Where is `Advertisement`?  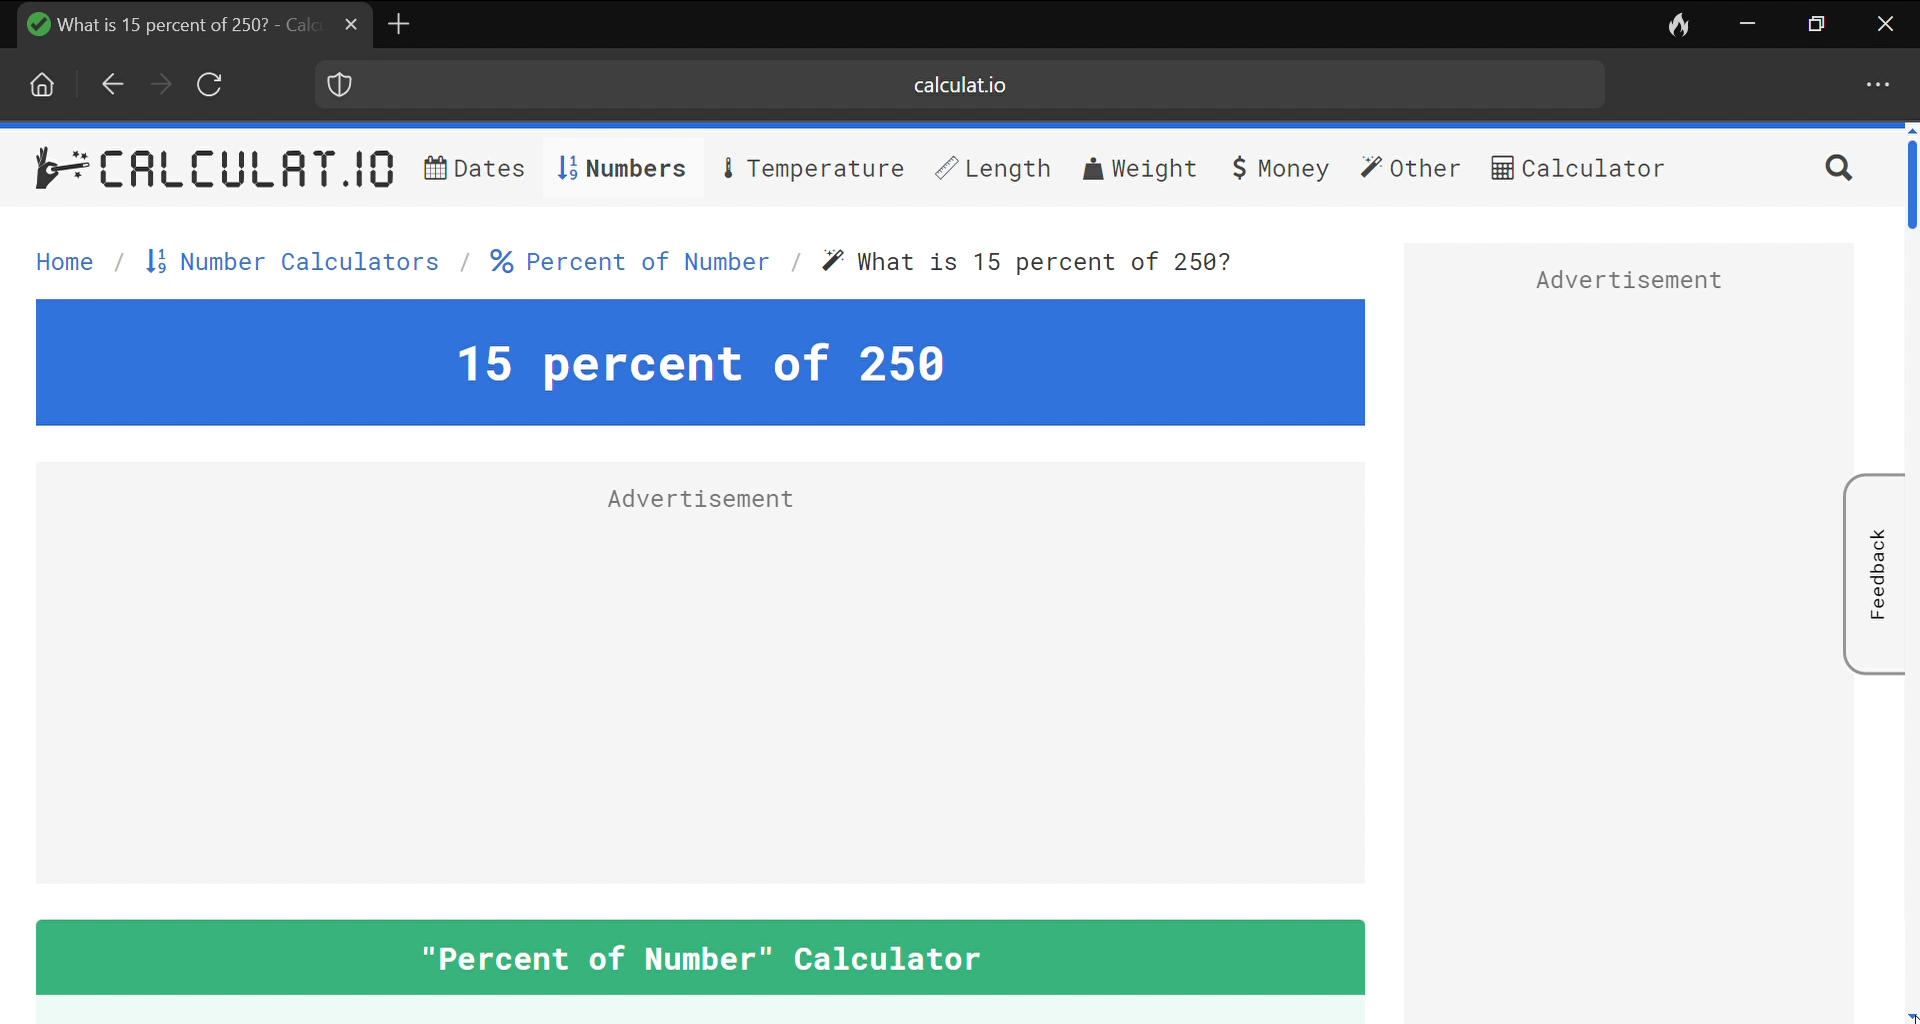
Advertisement is located at coordinates (1630, 284).